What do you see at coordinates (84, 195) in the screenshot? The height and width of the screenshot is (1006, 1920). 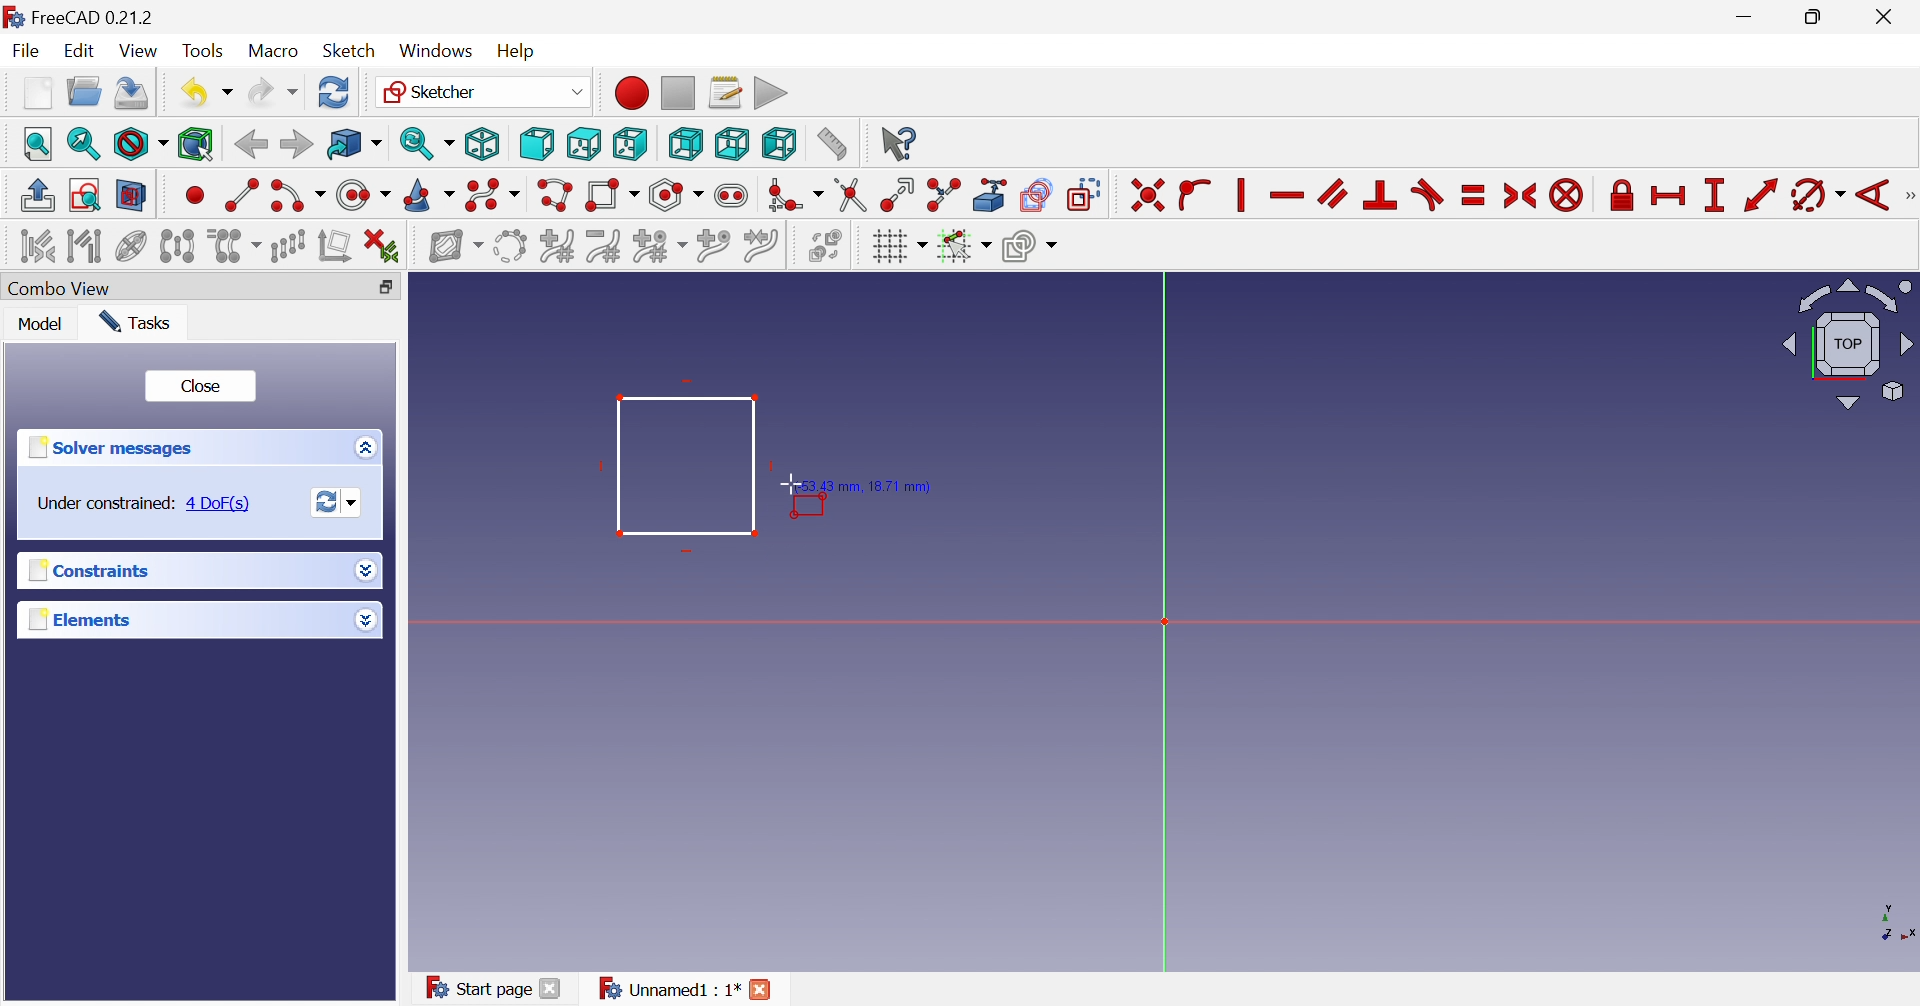 I see `View sketch` at bounding box center [84, 195].